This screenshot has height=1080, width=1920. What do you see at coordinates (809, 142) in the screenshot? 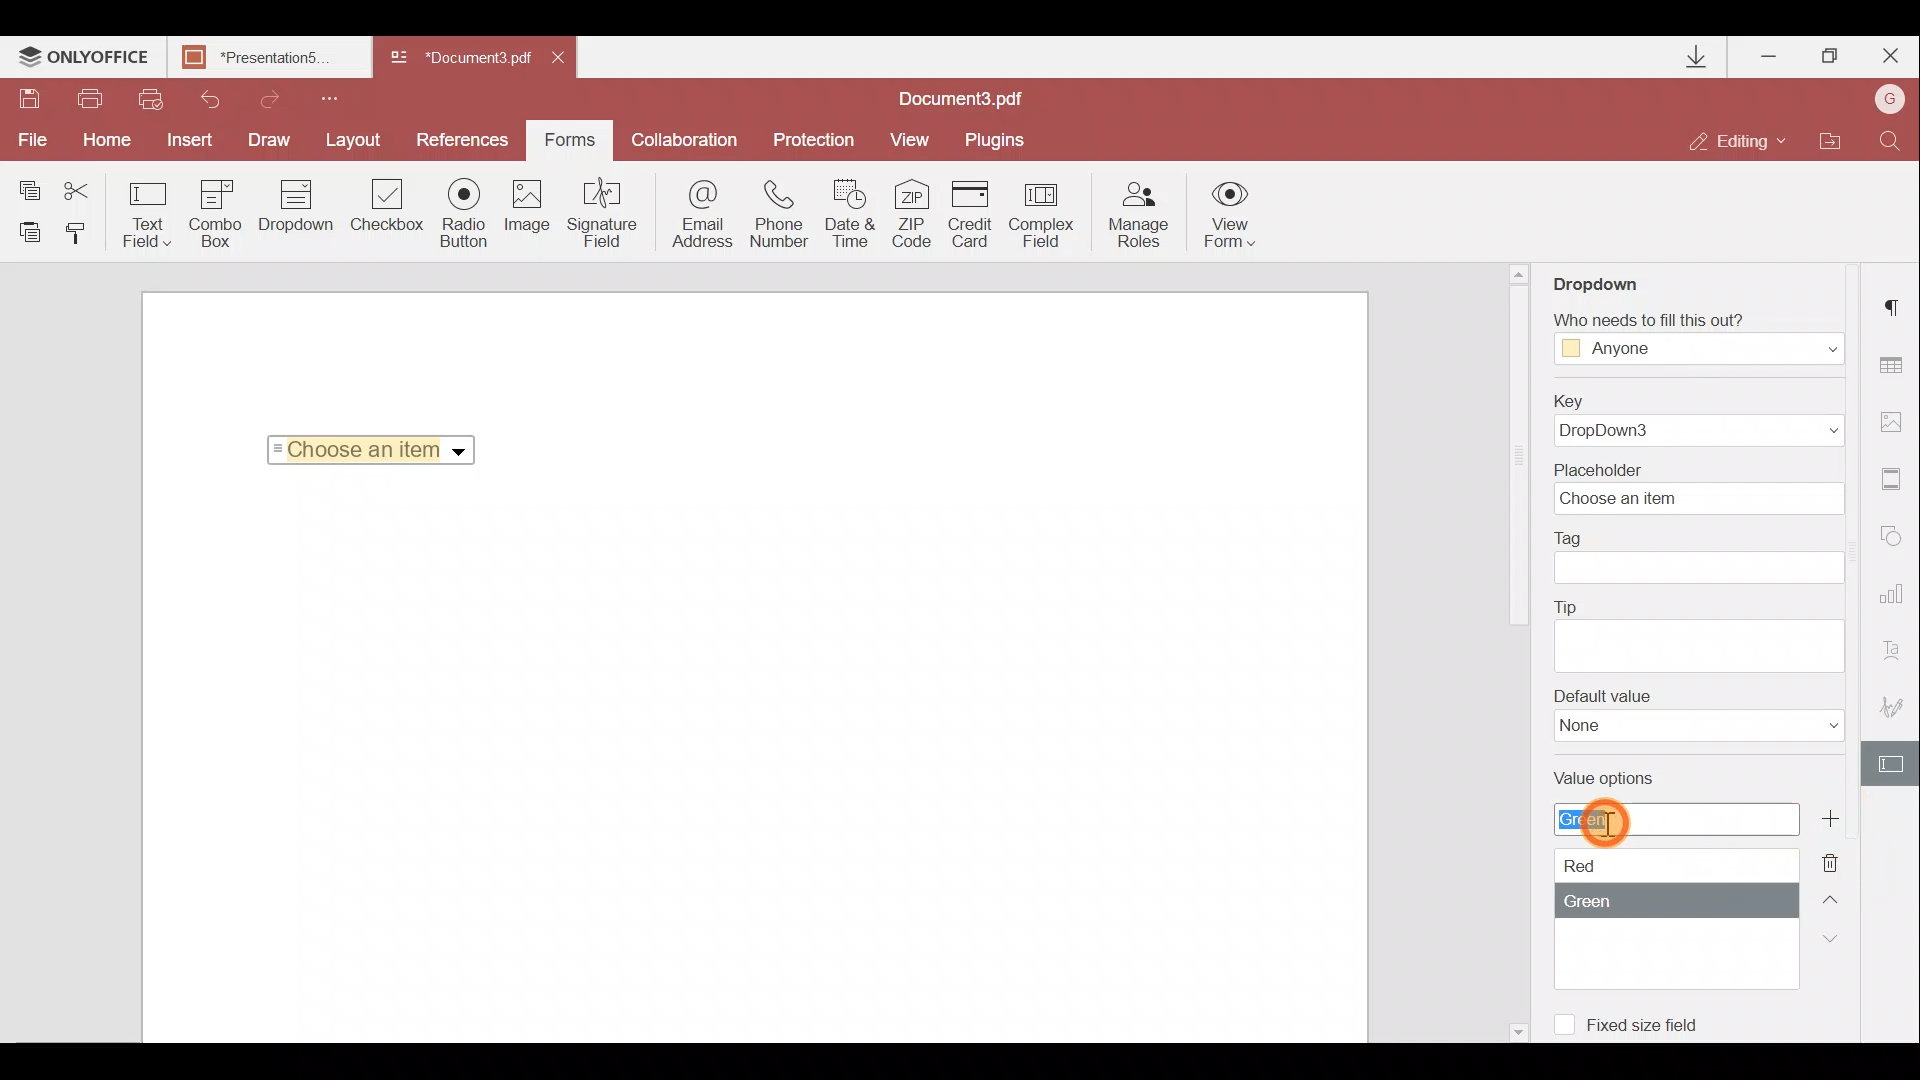
I see `Protection` at bounding box center [809, 142].